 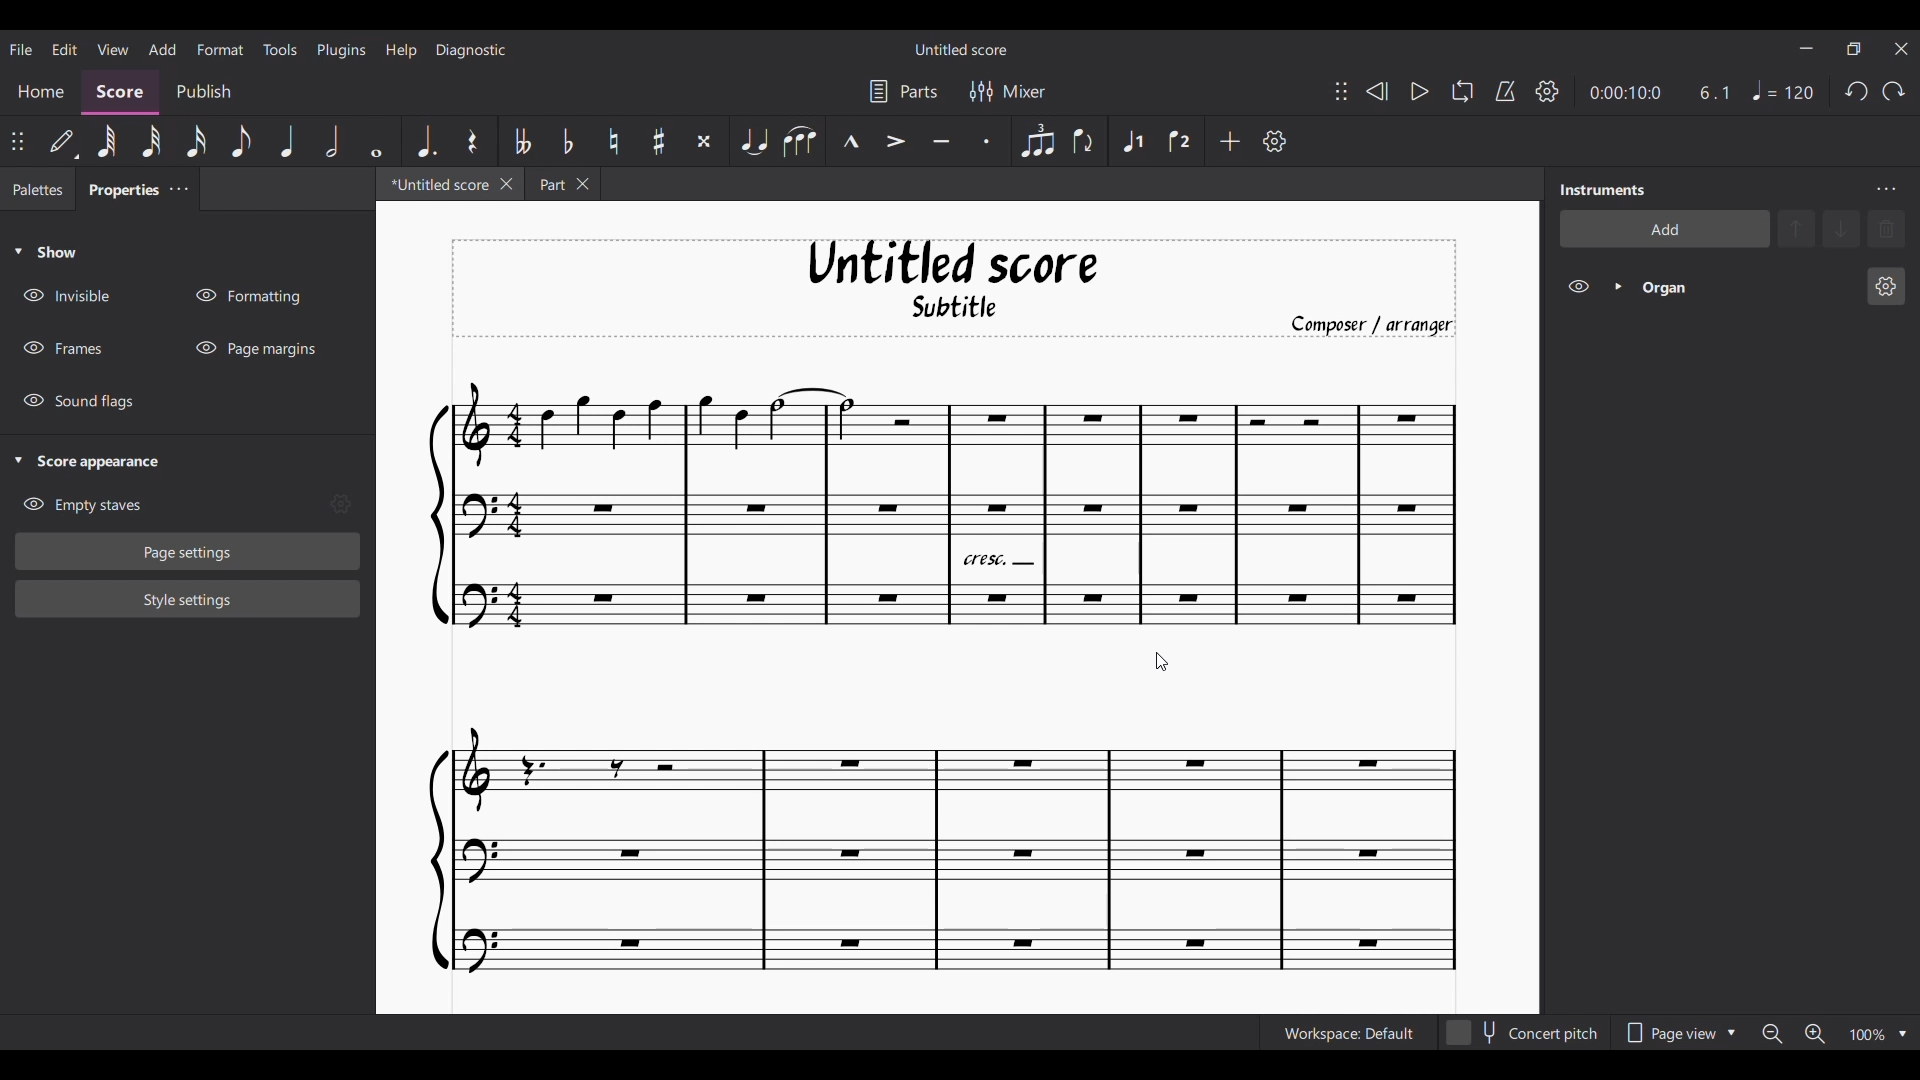 I want to click on Show interface in a smaller tab, so click(x=1854, y=49).